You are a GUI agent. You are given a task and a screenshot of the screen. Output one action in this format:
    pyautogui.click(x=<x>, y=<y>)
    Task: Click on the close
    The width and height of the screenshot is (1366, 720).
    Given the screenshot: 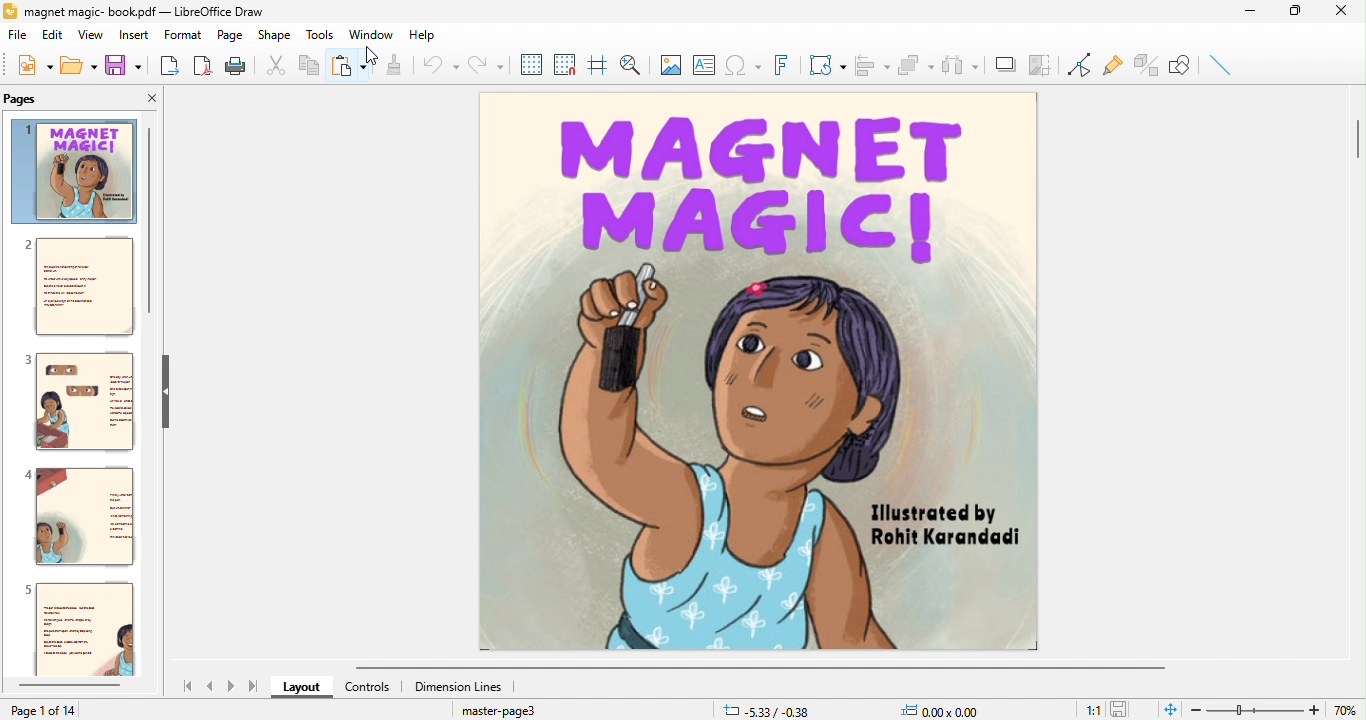 What is the action you would take?
    pyautogui.click(x=146, y=97)
    